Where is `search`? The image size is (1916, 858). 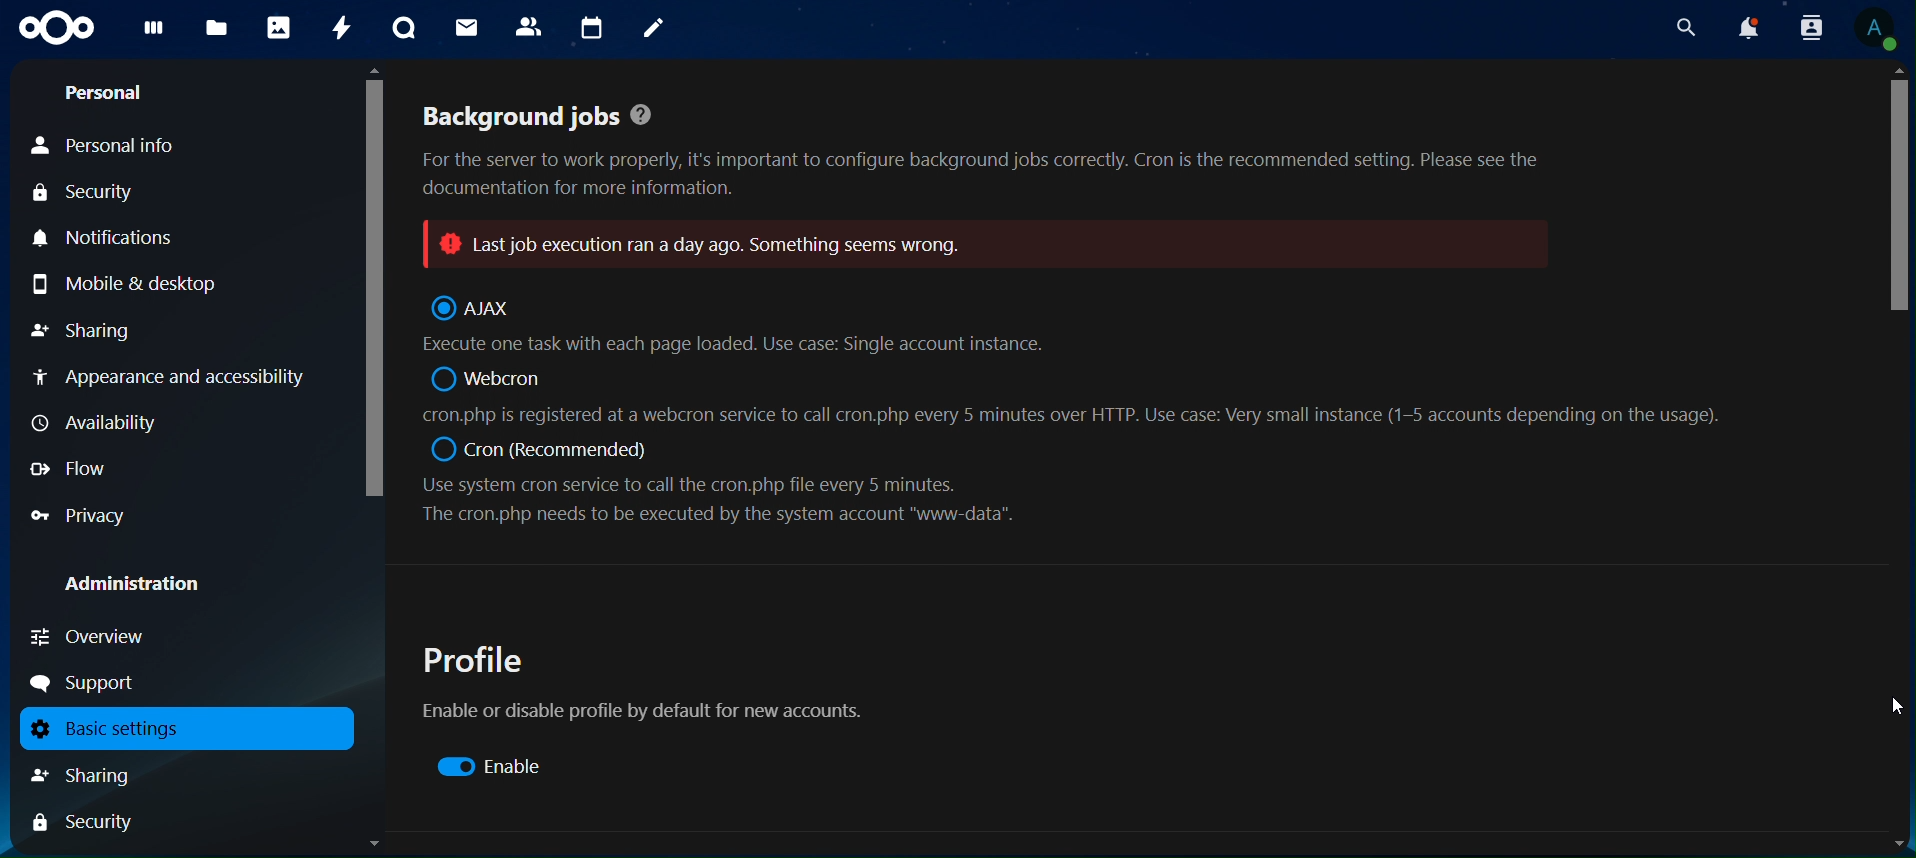 search is located at coordinates (1682, 27).